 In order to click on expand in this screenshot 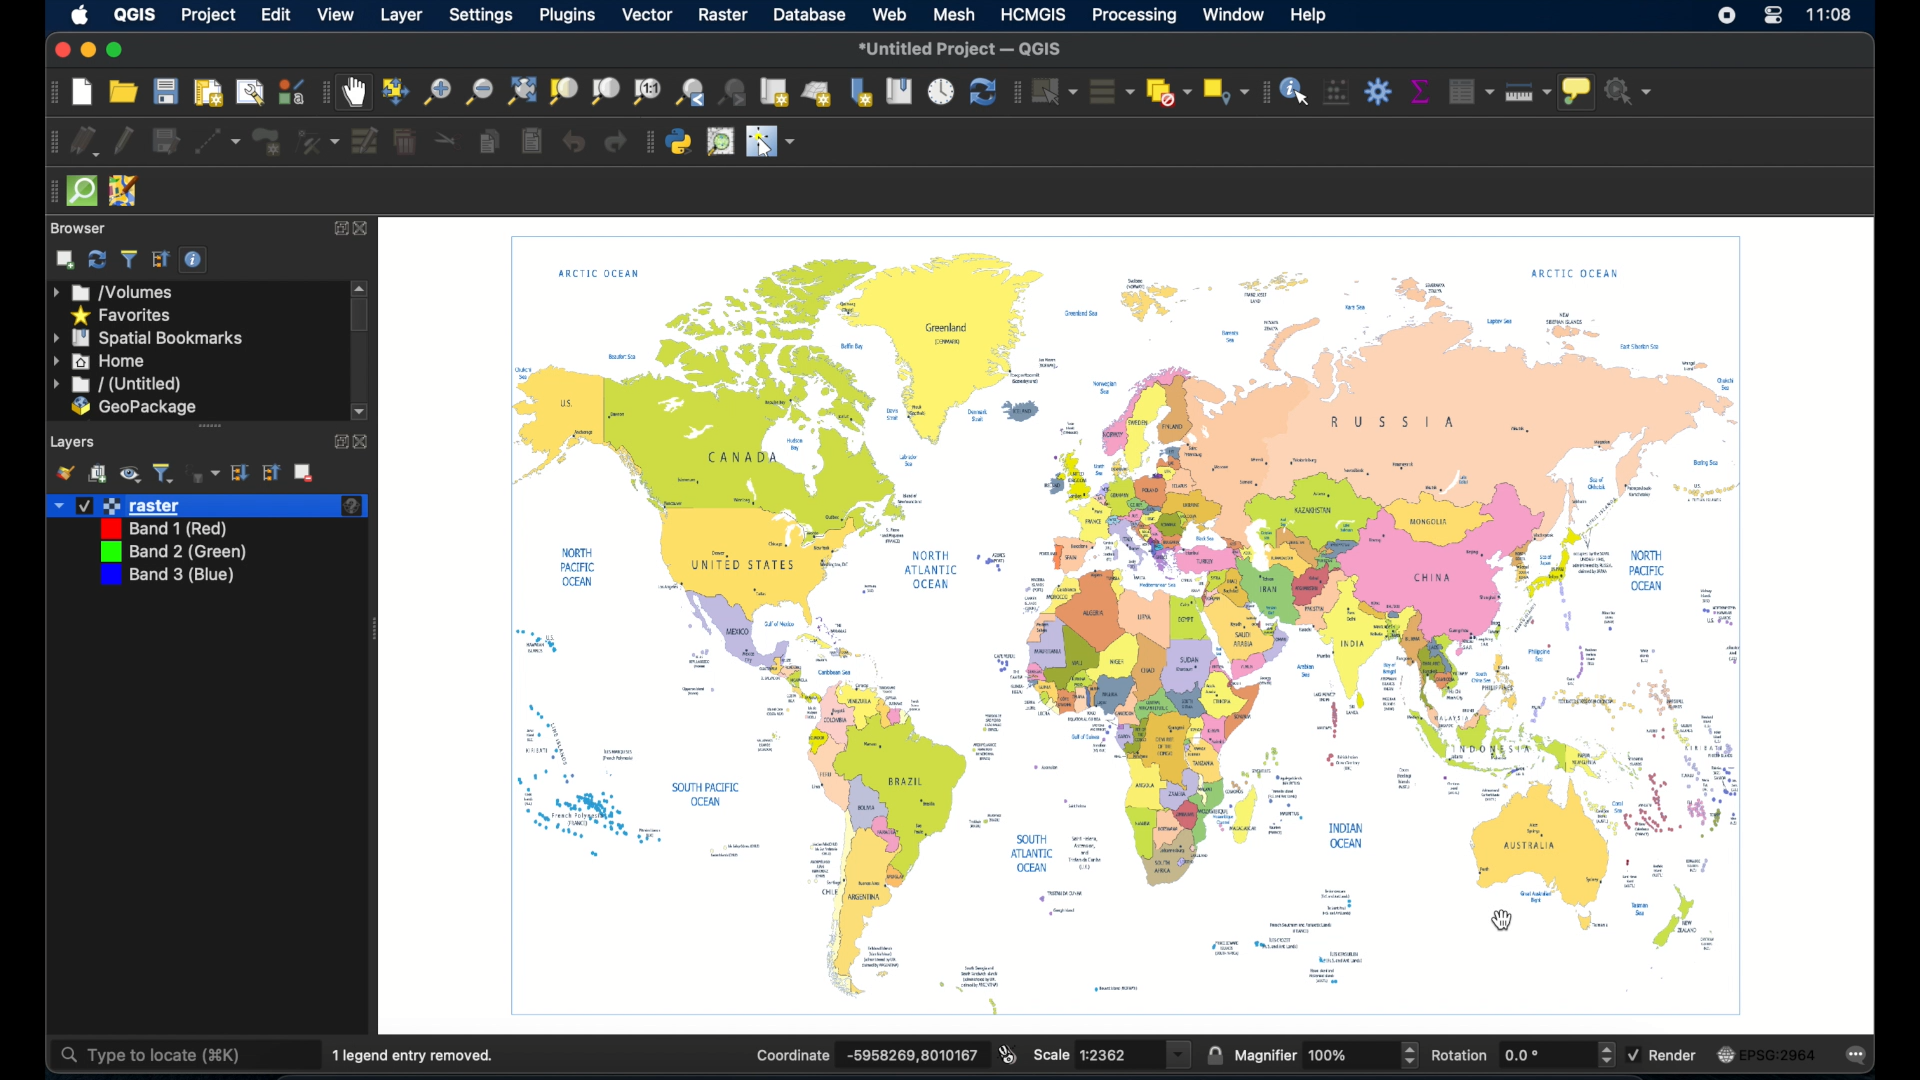, I will do `click(335, 442)`.